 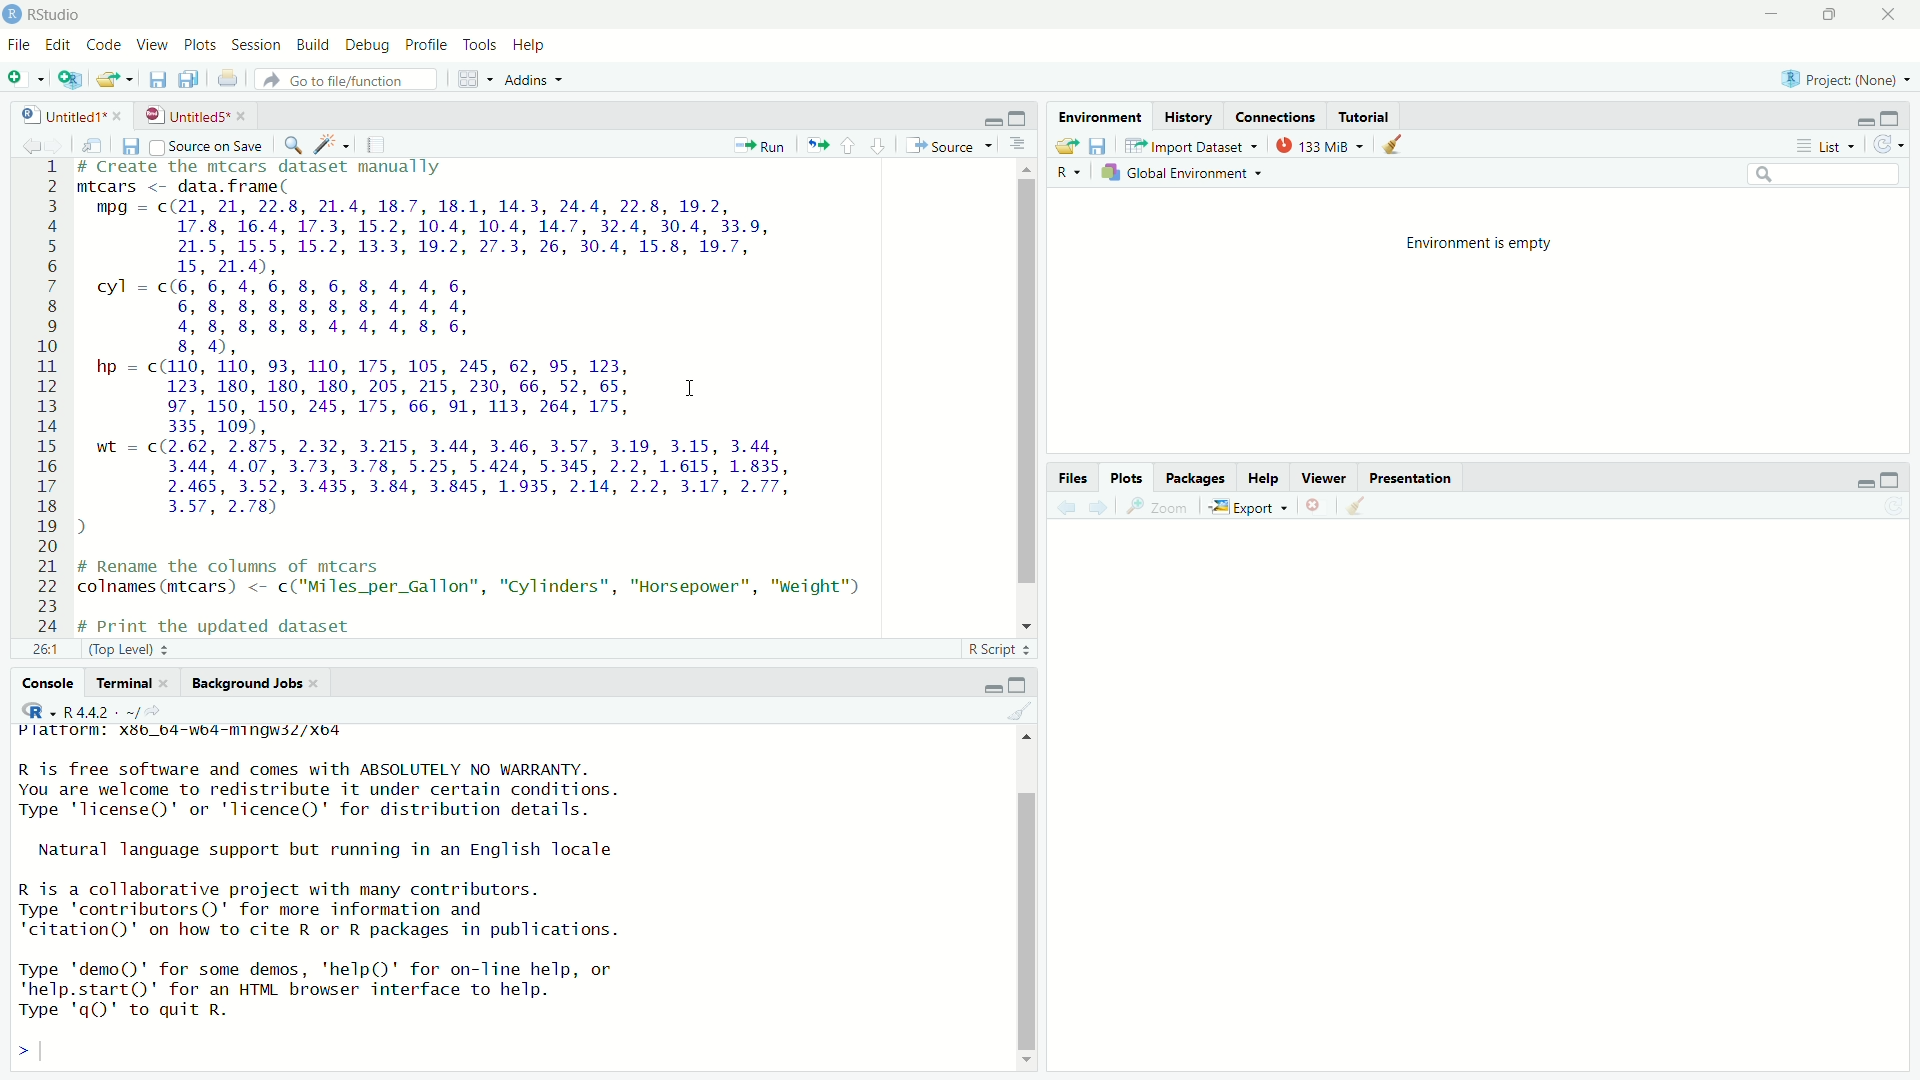 What do you see at coordinates (113, 647) in the screenshot?
I see `26:1 (Top Level) =` at bounding box center [113, 647].